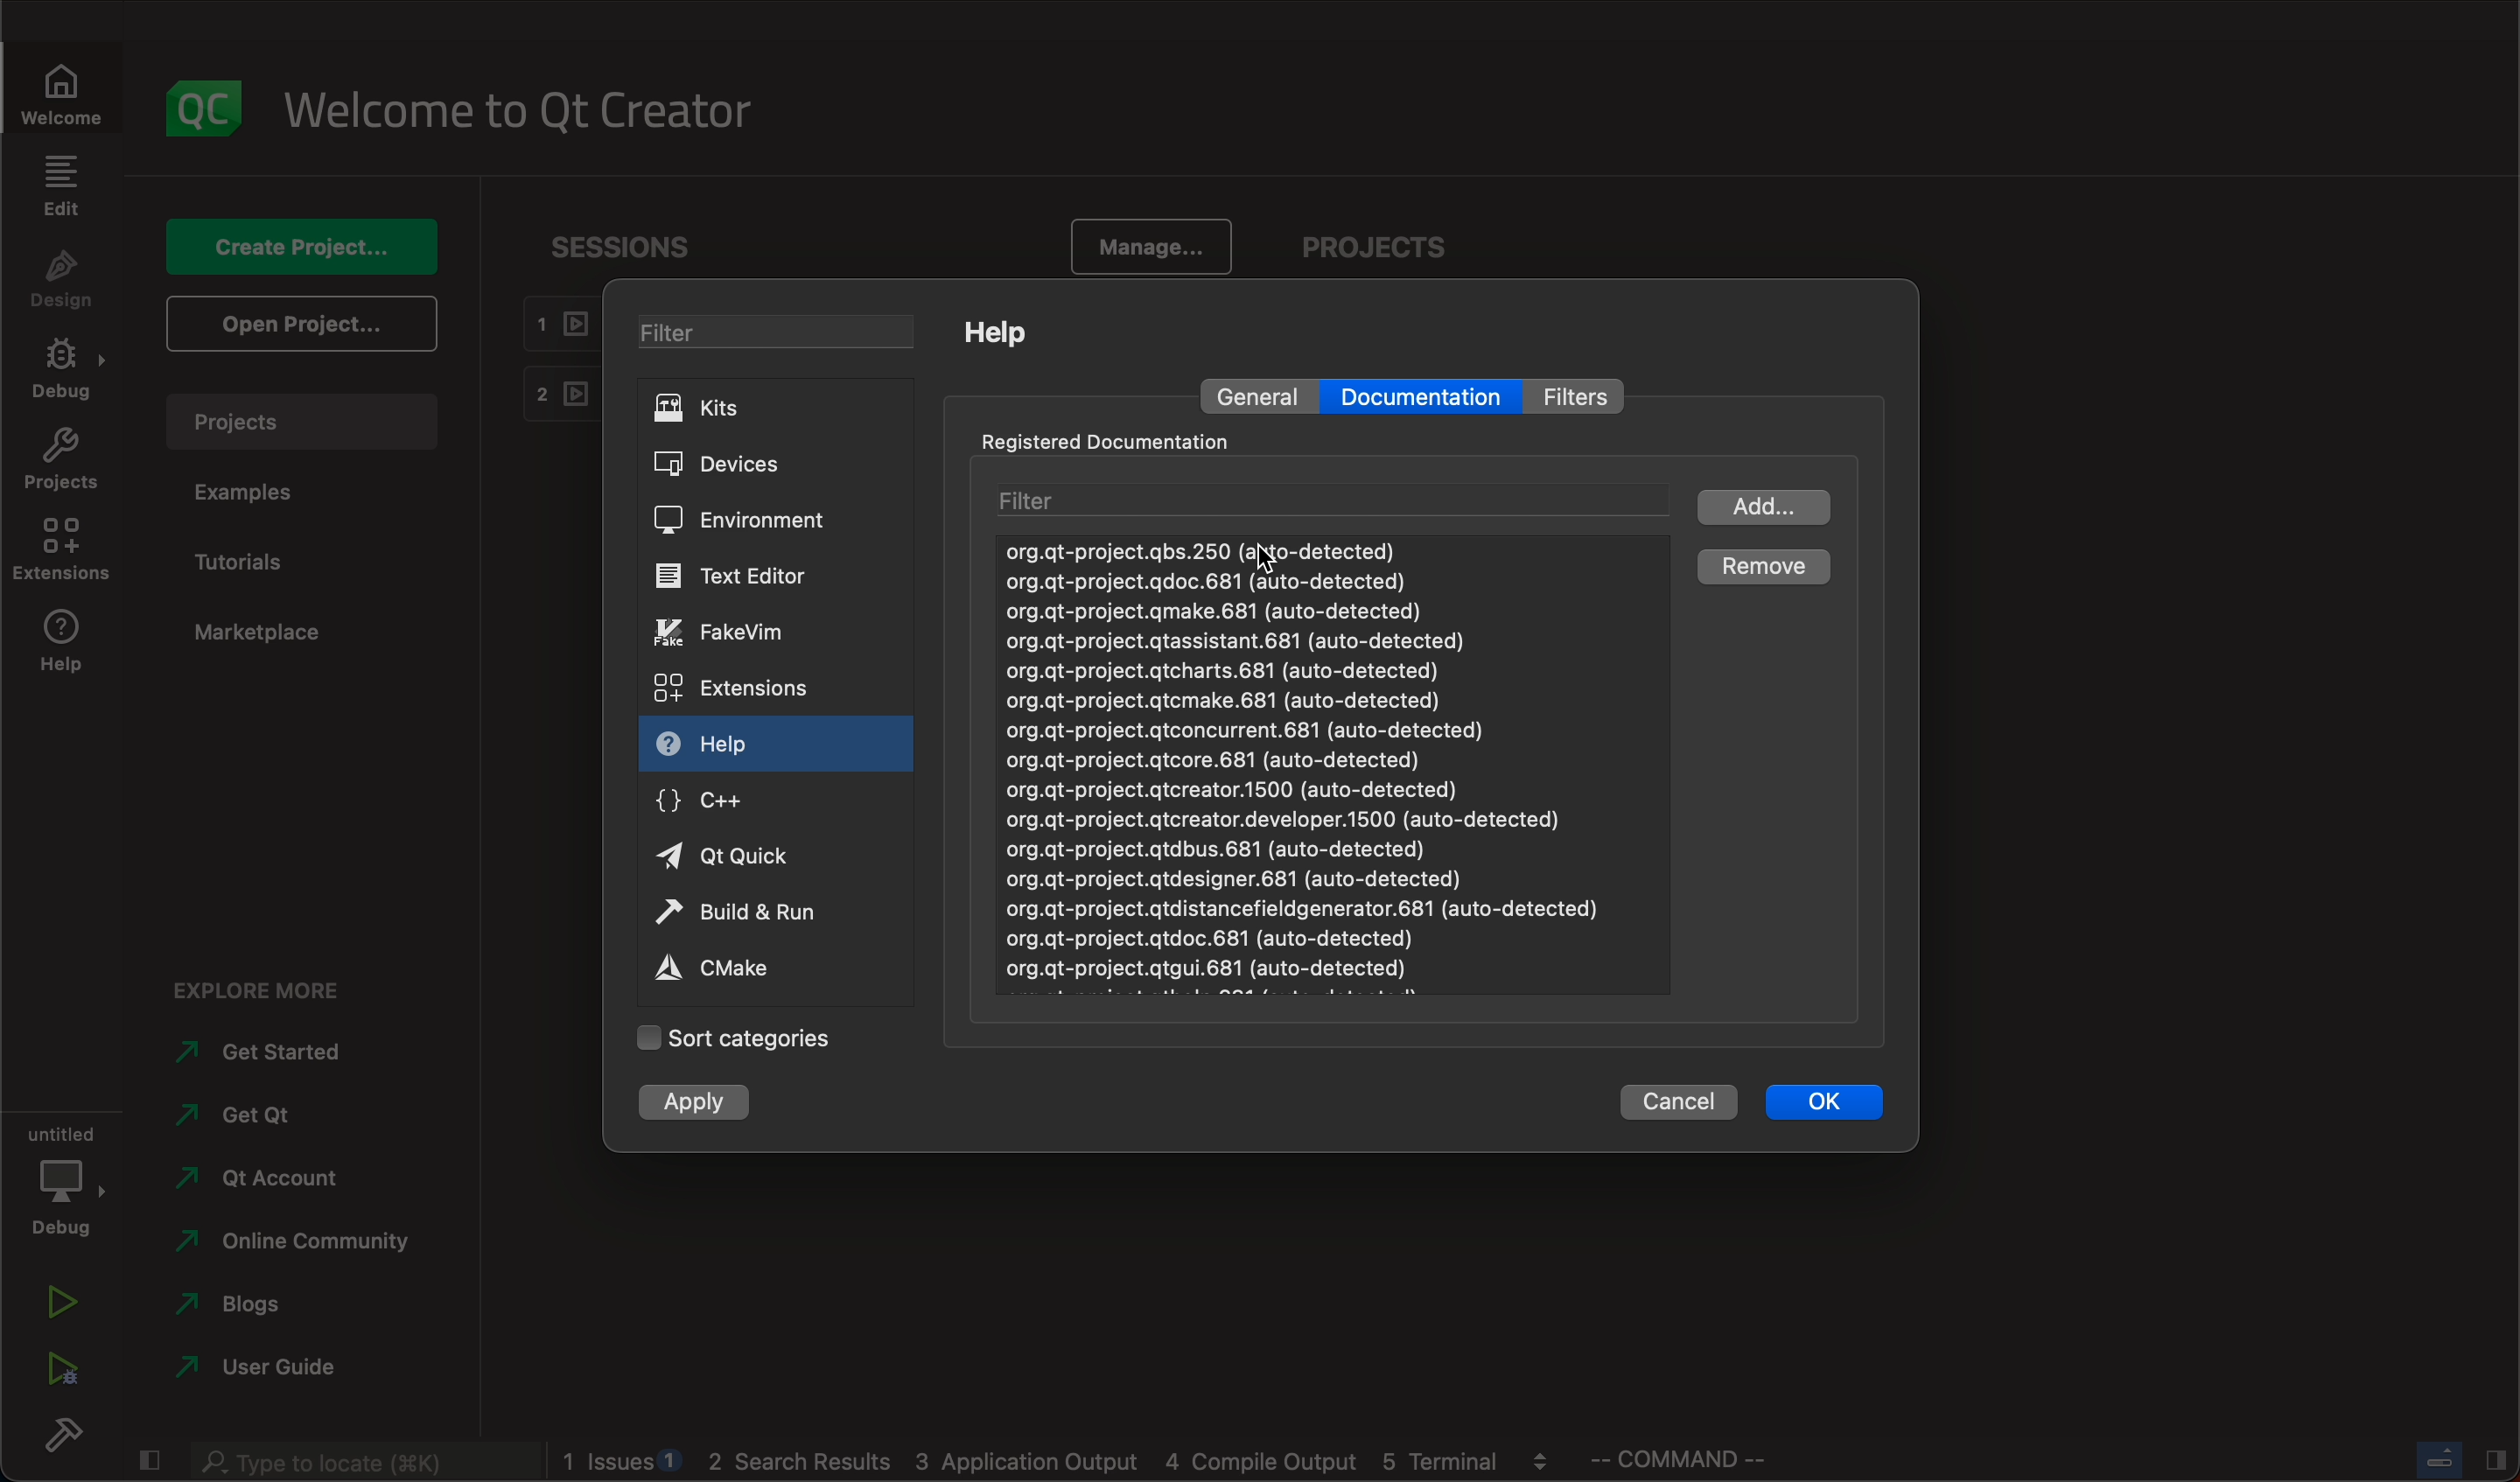  Describe the element at coordinates (257, 634) in the screenshot. I see `marketplace` at that location.